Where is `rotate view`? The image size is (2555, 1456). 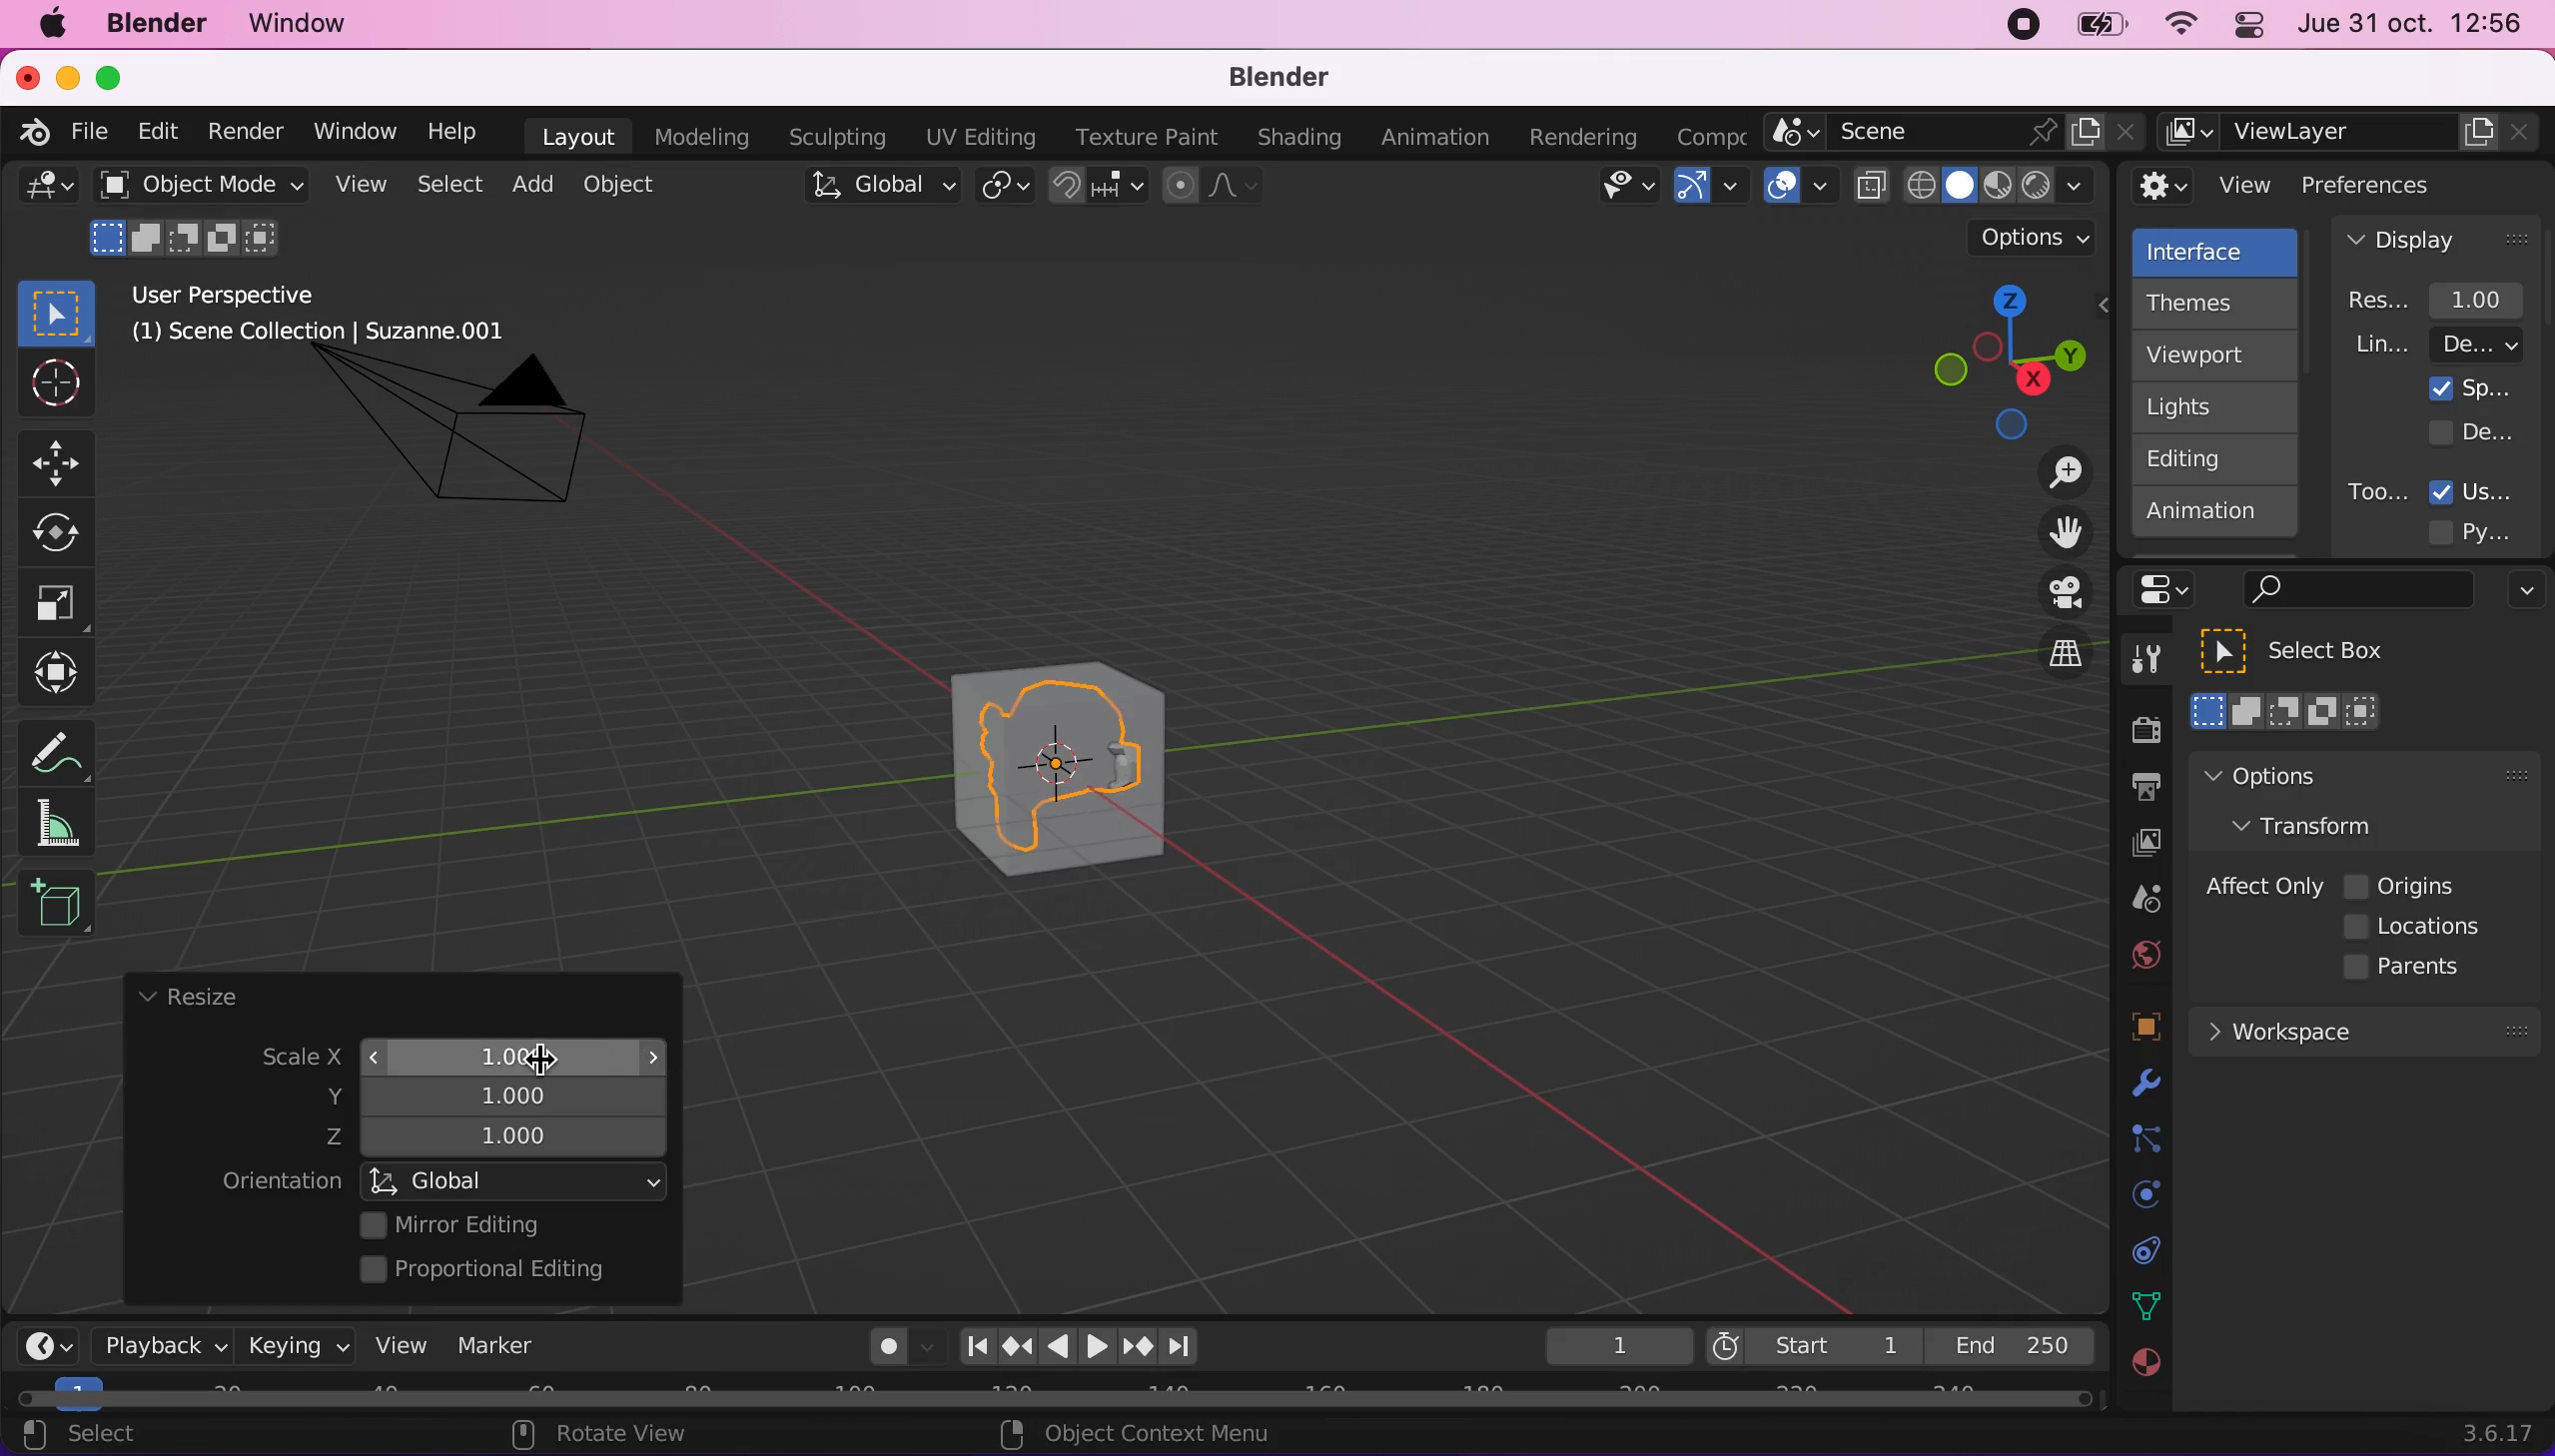 rotate view is located at coordinates (620, 1436).